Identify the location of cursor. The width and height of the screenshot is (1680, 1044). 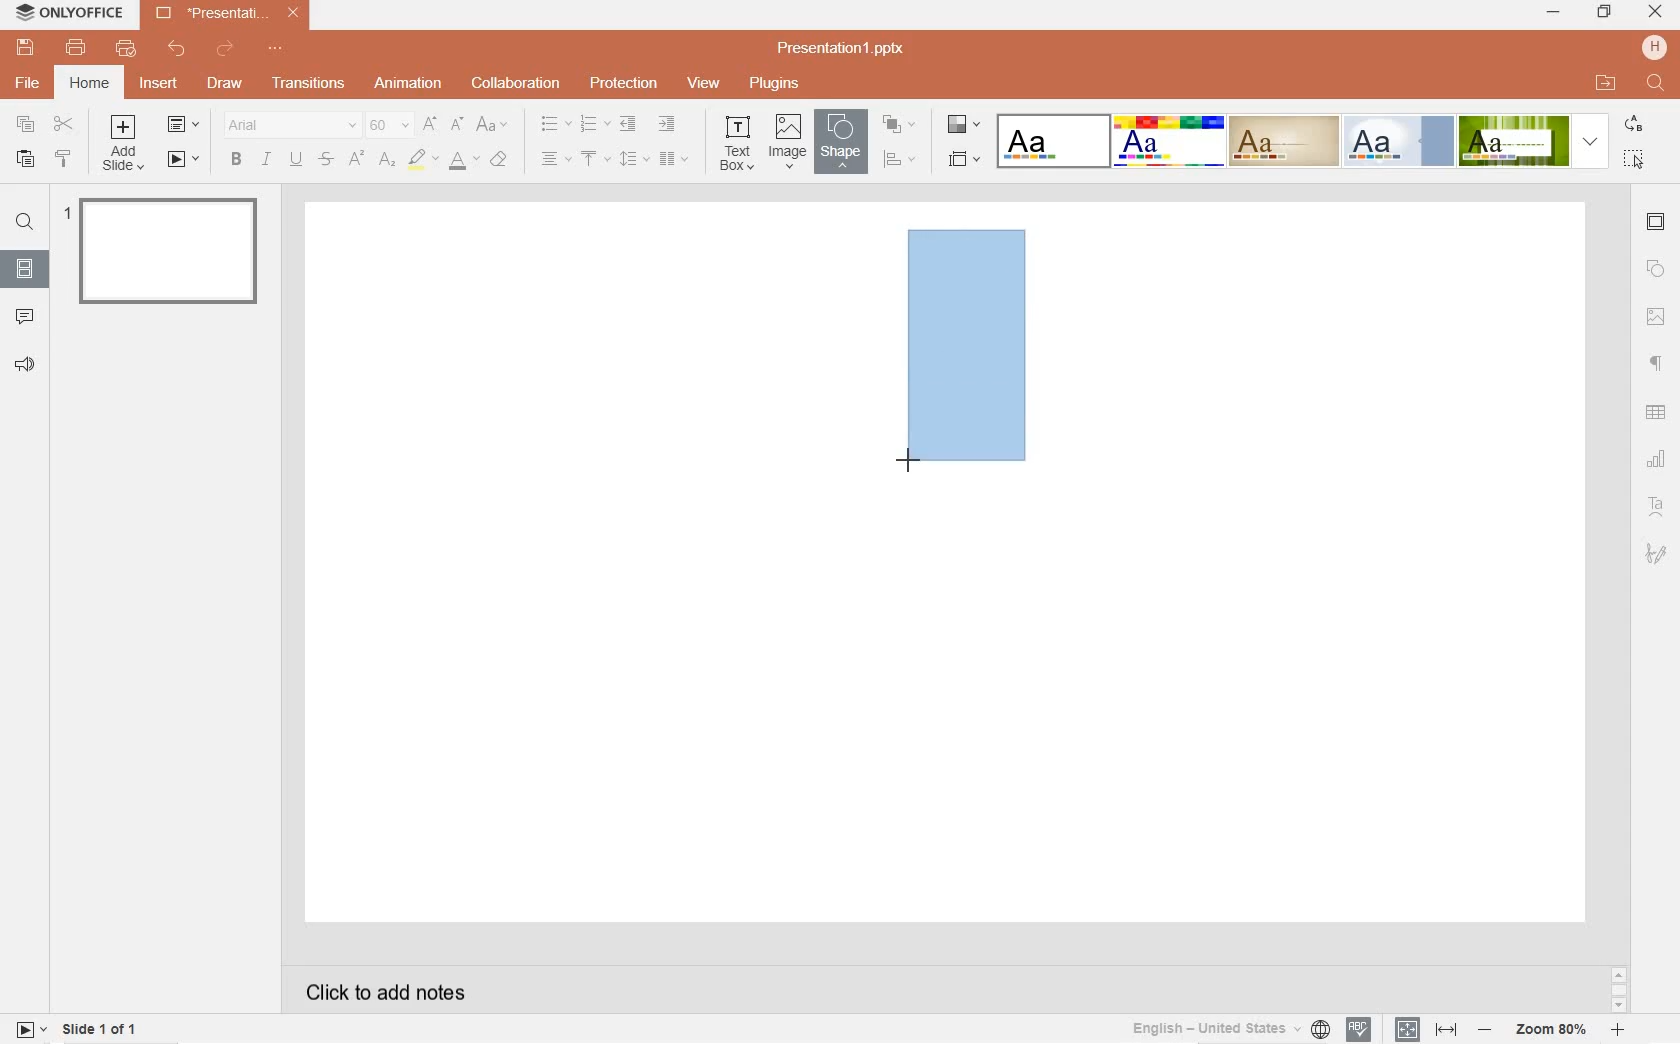
(912, 458).